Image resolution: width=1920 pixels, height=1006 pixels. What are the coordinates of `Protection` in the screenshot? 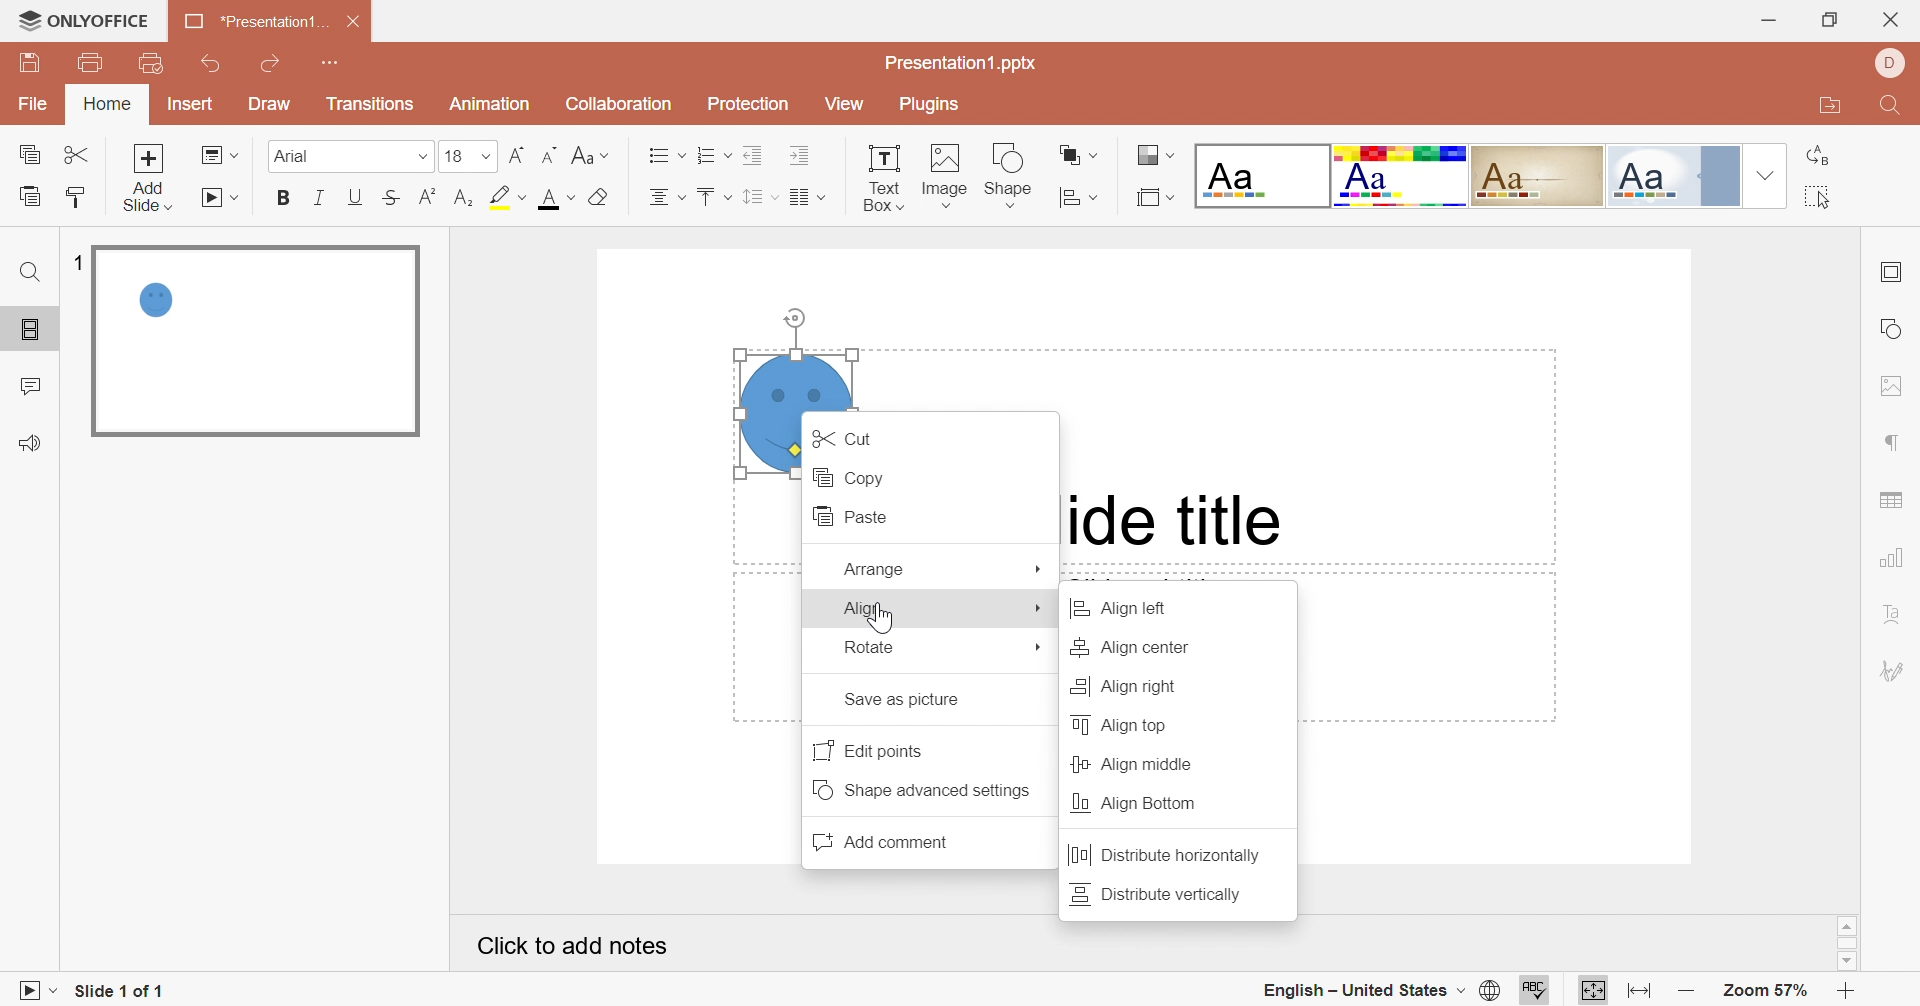 It's located at (745, 106).